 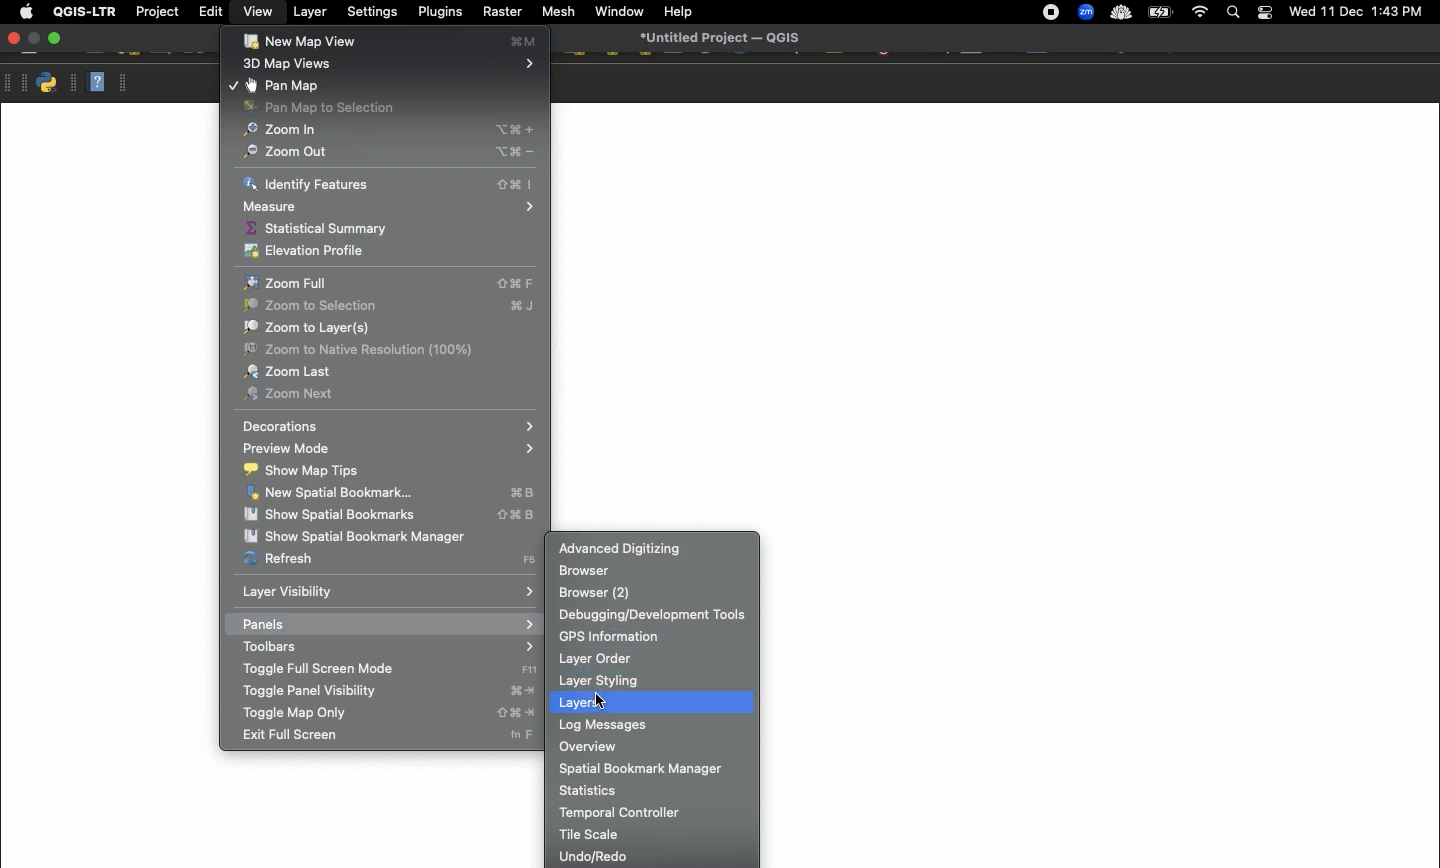 What do you see at coordinates (386, 249) in the screenshot?
I see `Elevation profile` at bounding box center [386, 249].